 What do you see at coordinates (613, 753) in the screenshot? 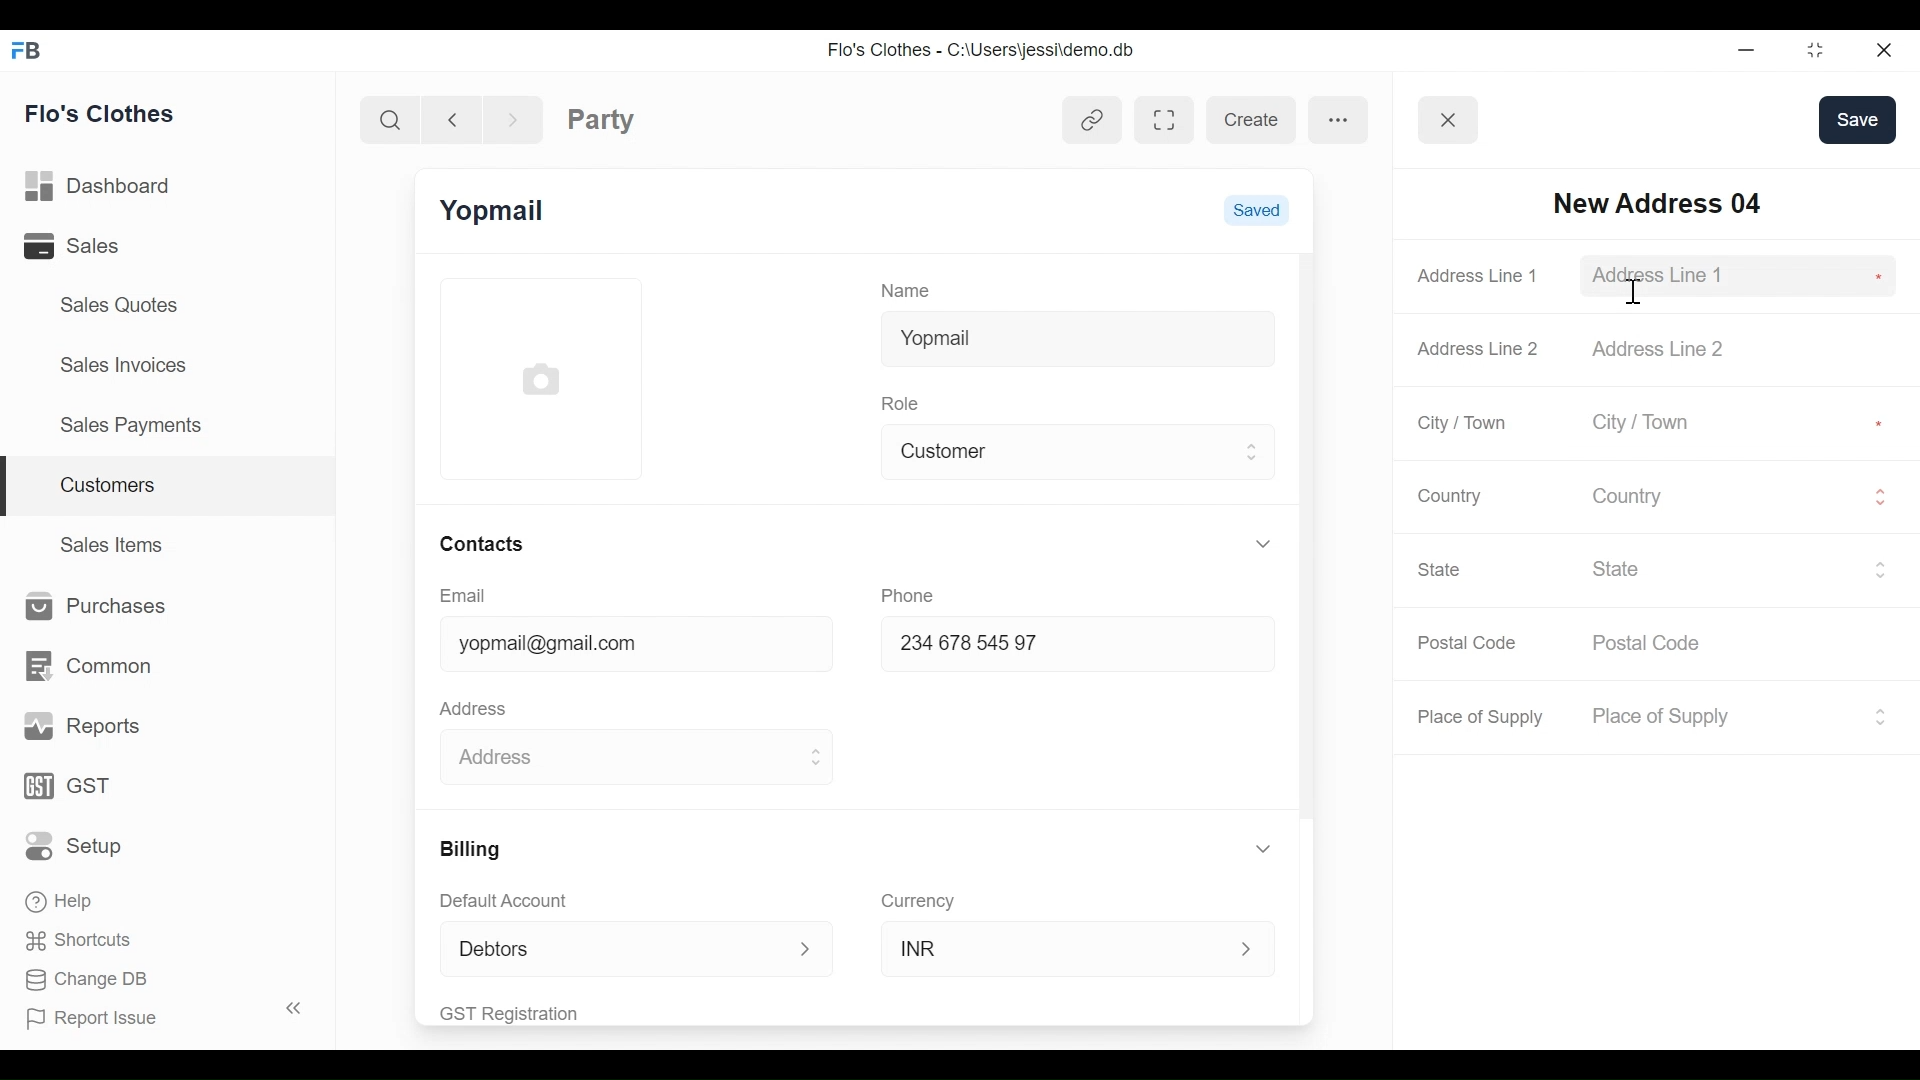
I see `Address` at bounding box center [613, 753].